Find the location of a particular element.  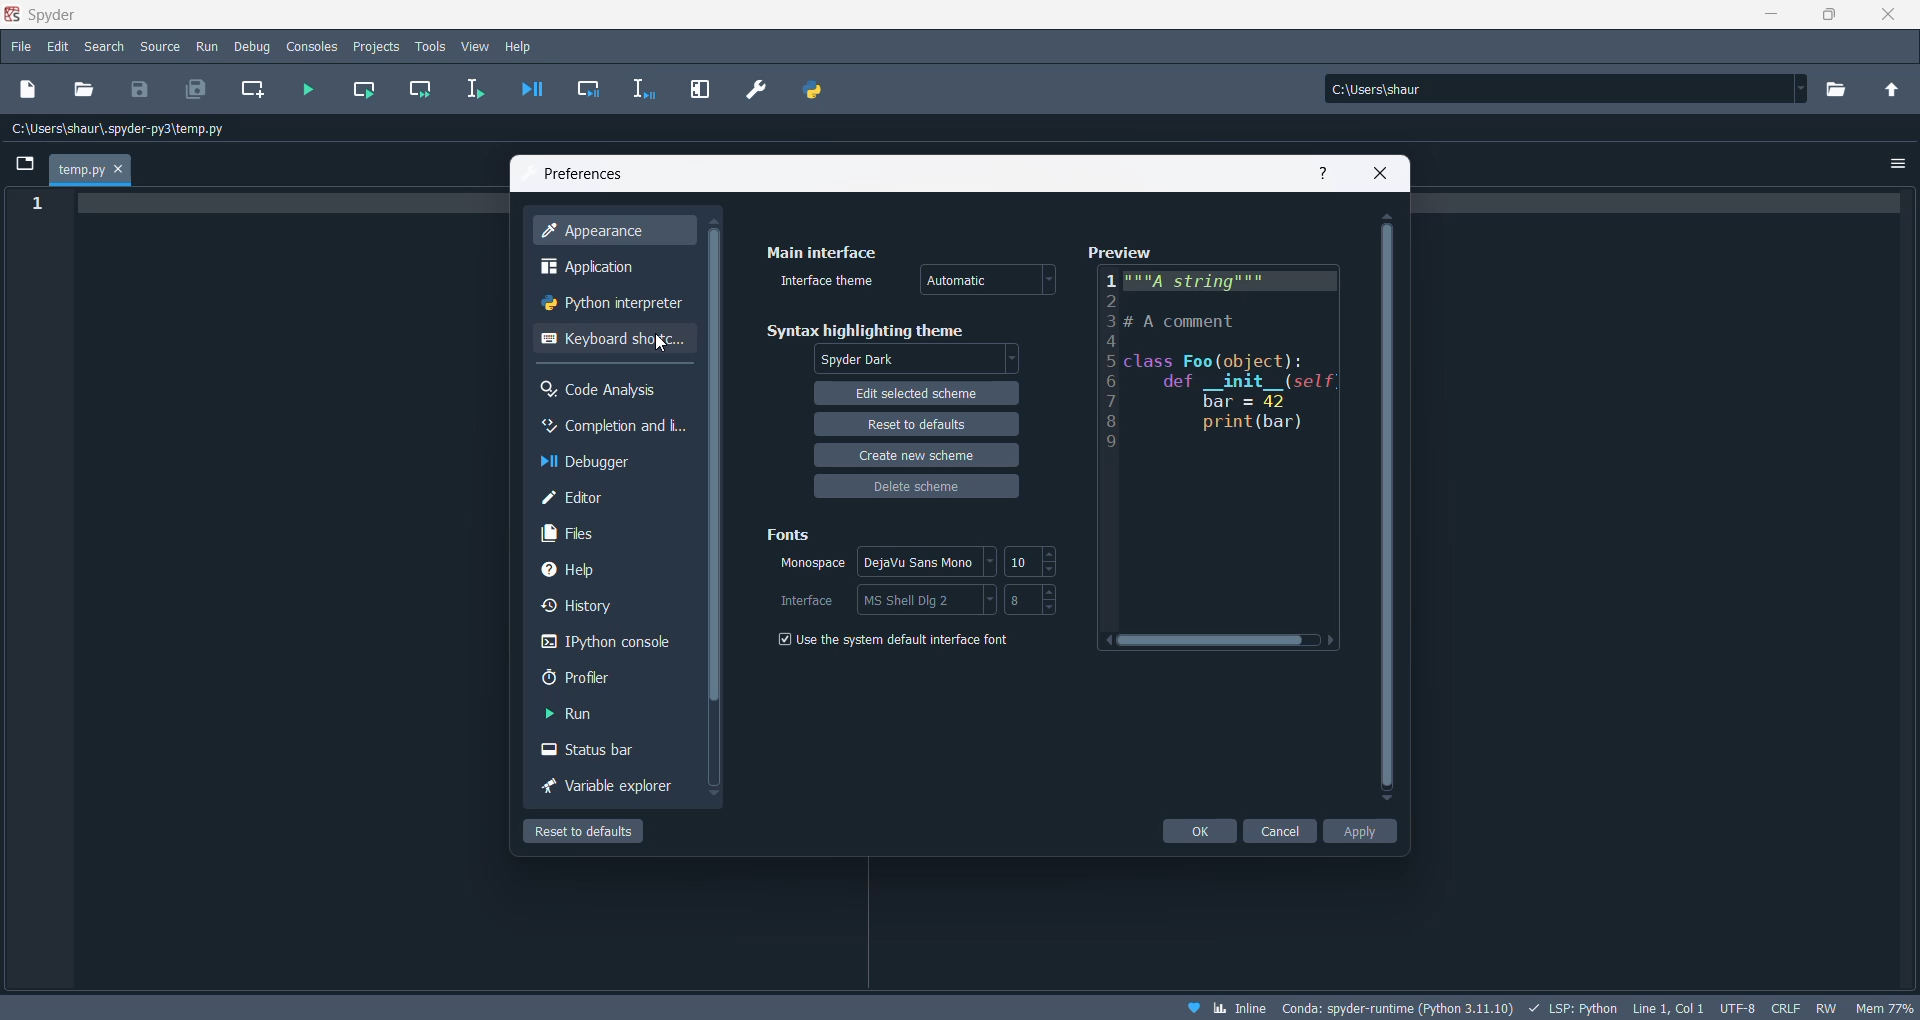

run is located at coordinates (587, 717).